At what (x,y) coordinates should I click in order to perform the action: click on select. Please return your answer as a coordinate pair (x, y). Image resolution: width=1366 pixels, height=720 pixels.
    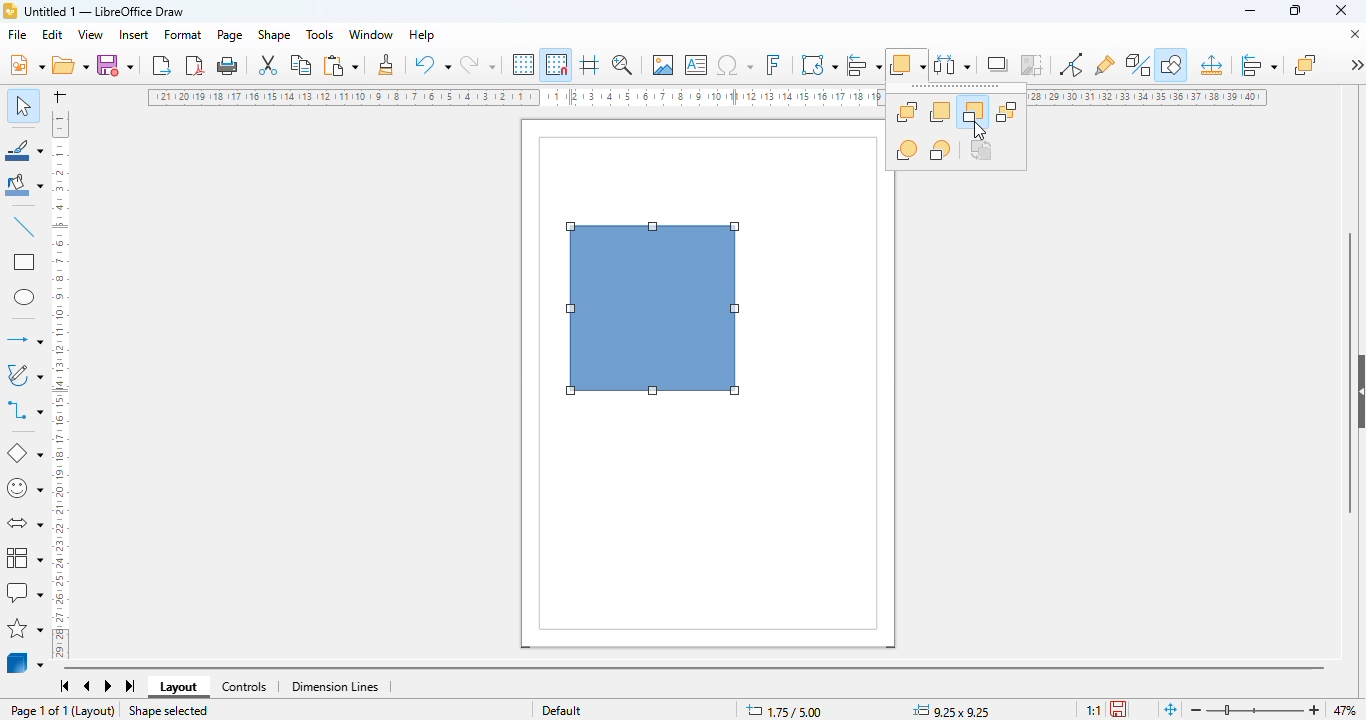
    Looking at the image, I should click on (23, 105).